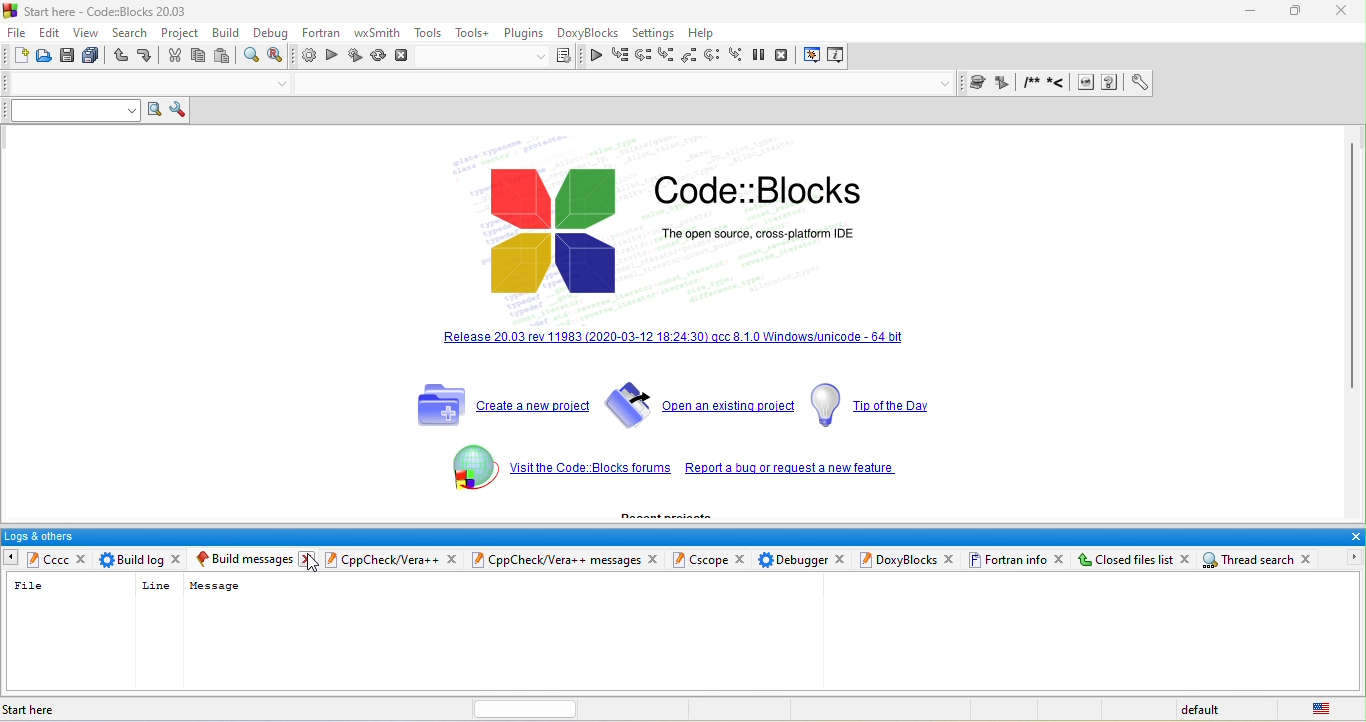  I want to click on copy, so click(198, 57).